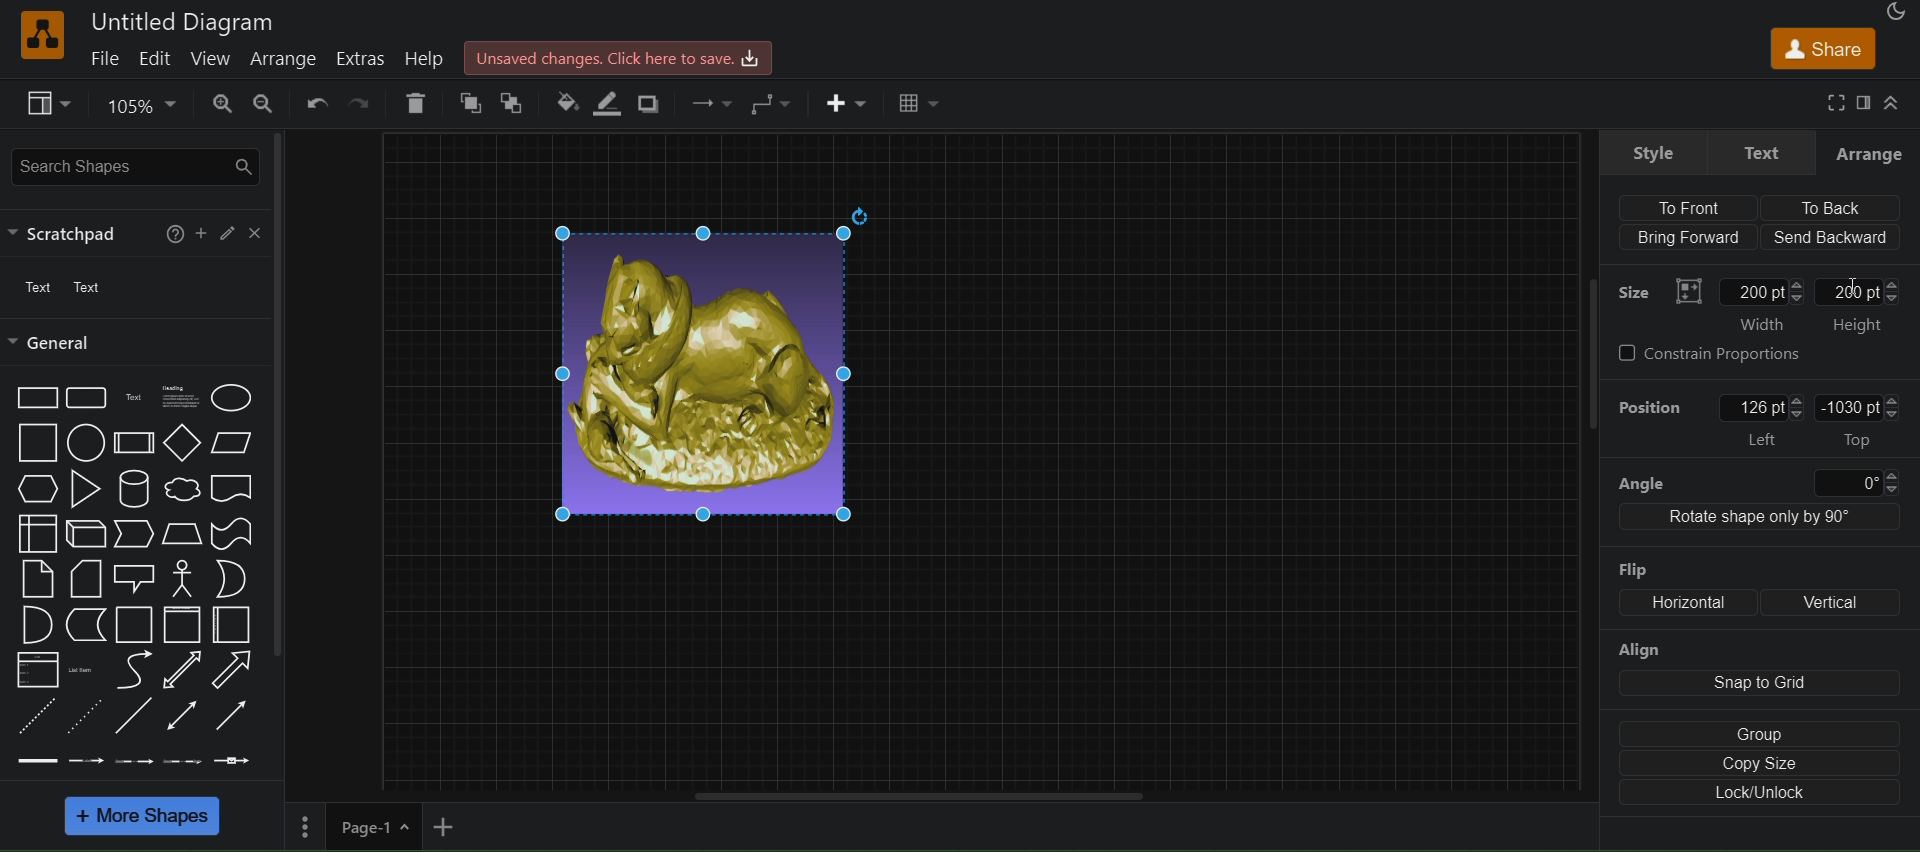  I want to click on Table, so click(916, 105).